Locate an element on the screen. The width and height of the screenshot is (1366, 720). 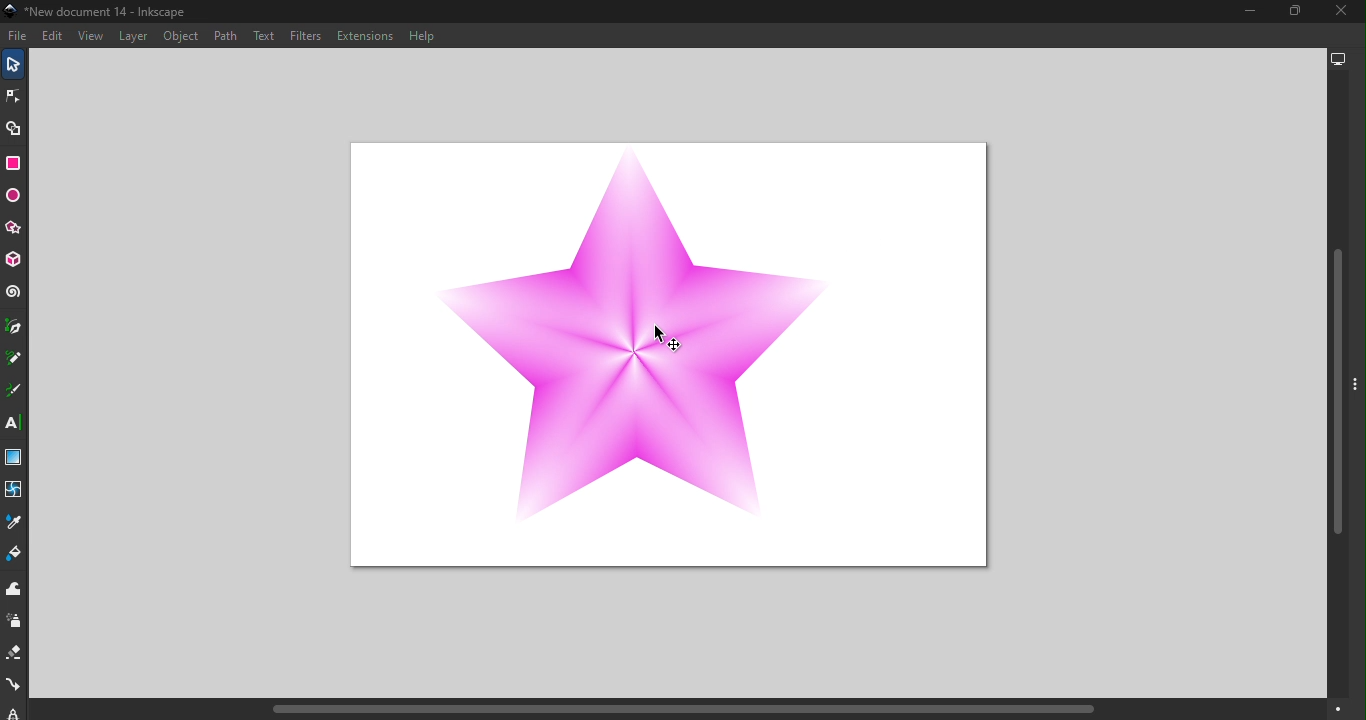
lpe is located at coordinates (10, 712).